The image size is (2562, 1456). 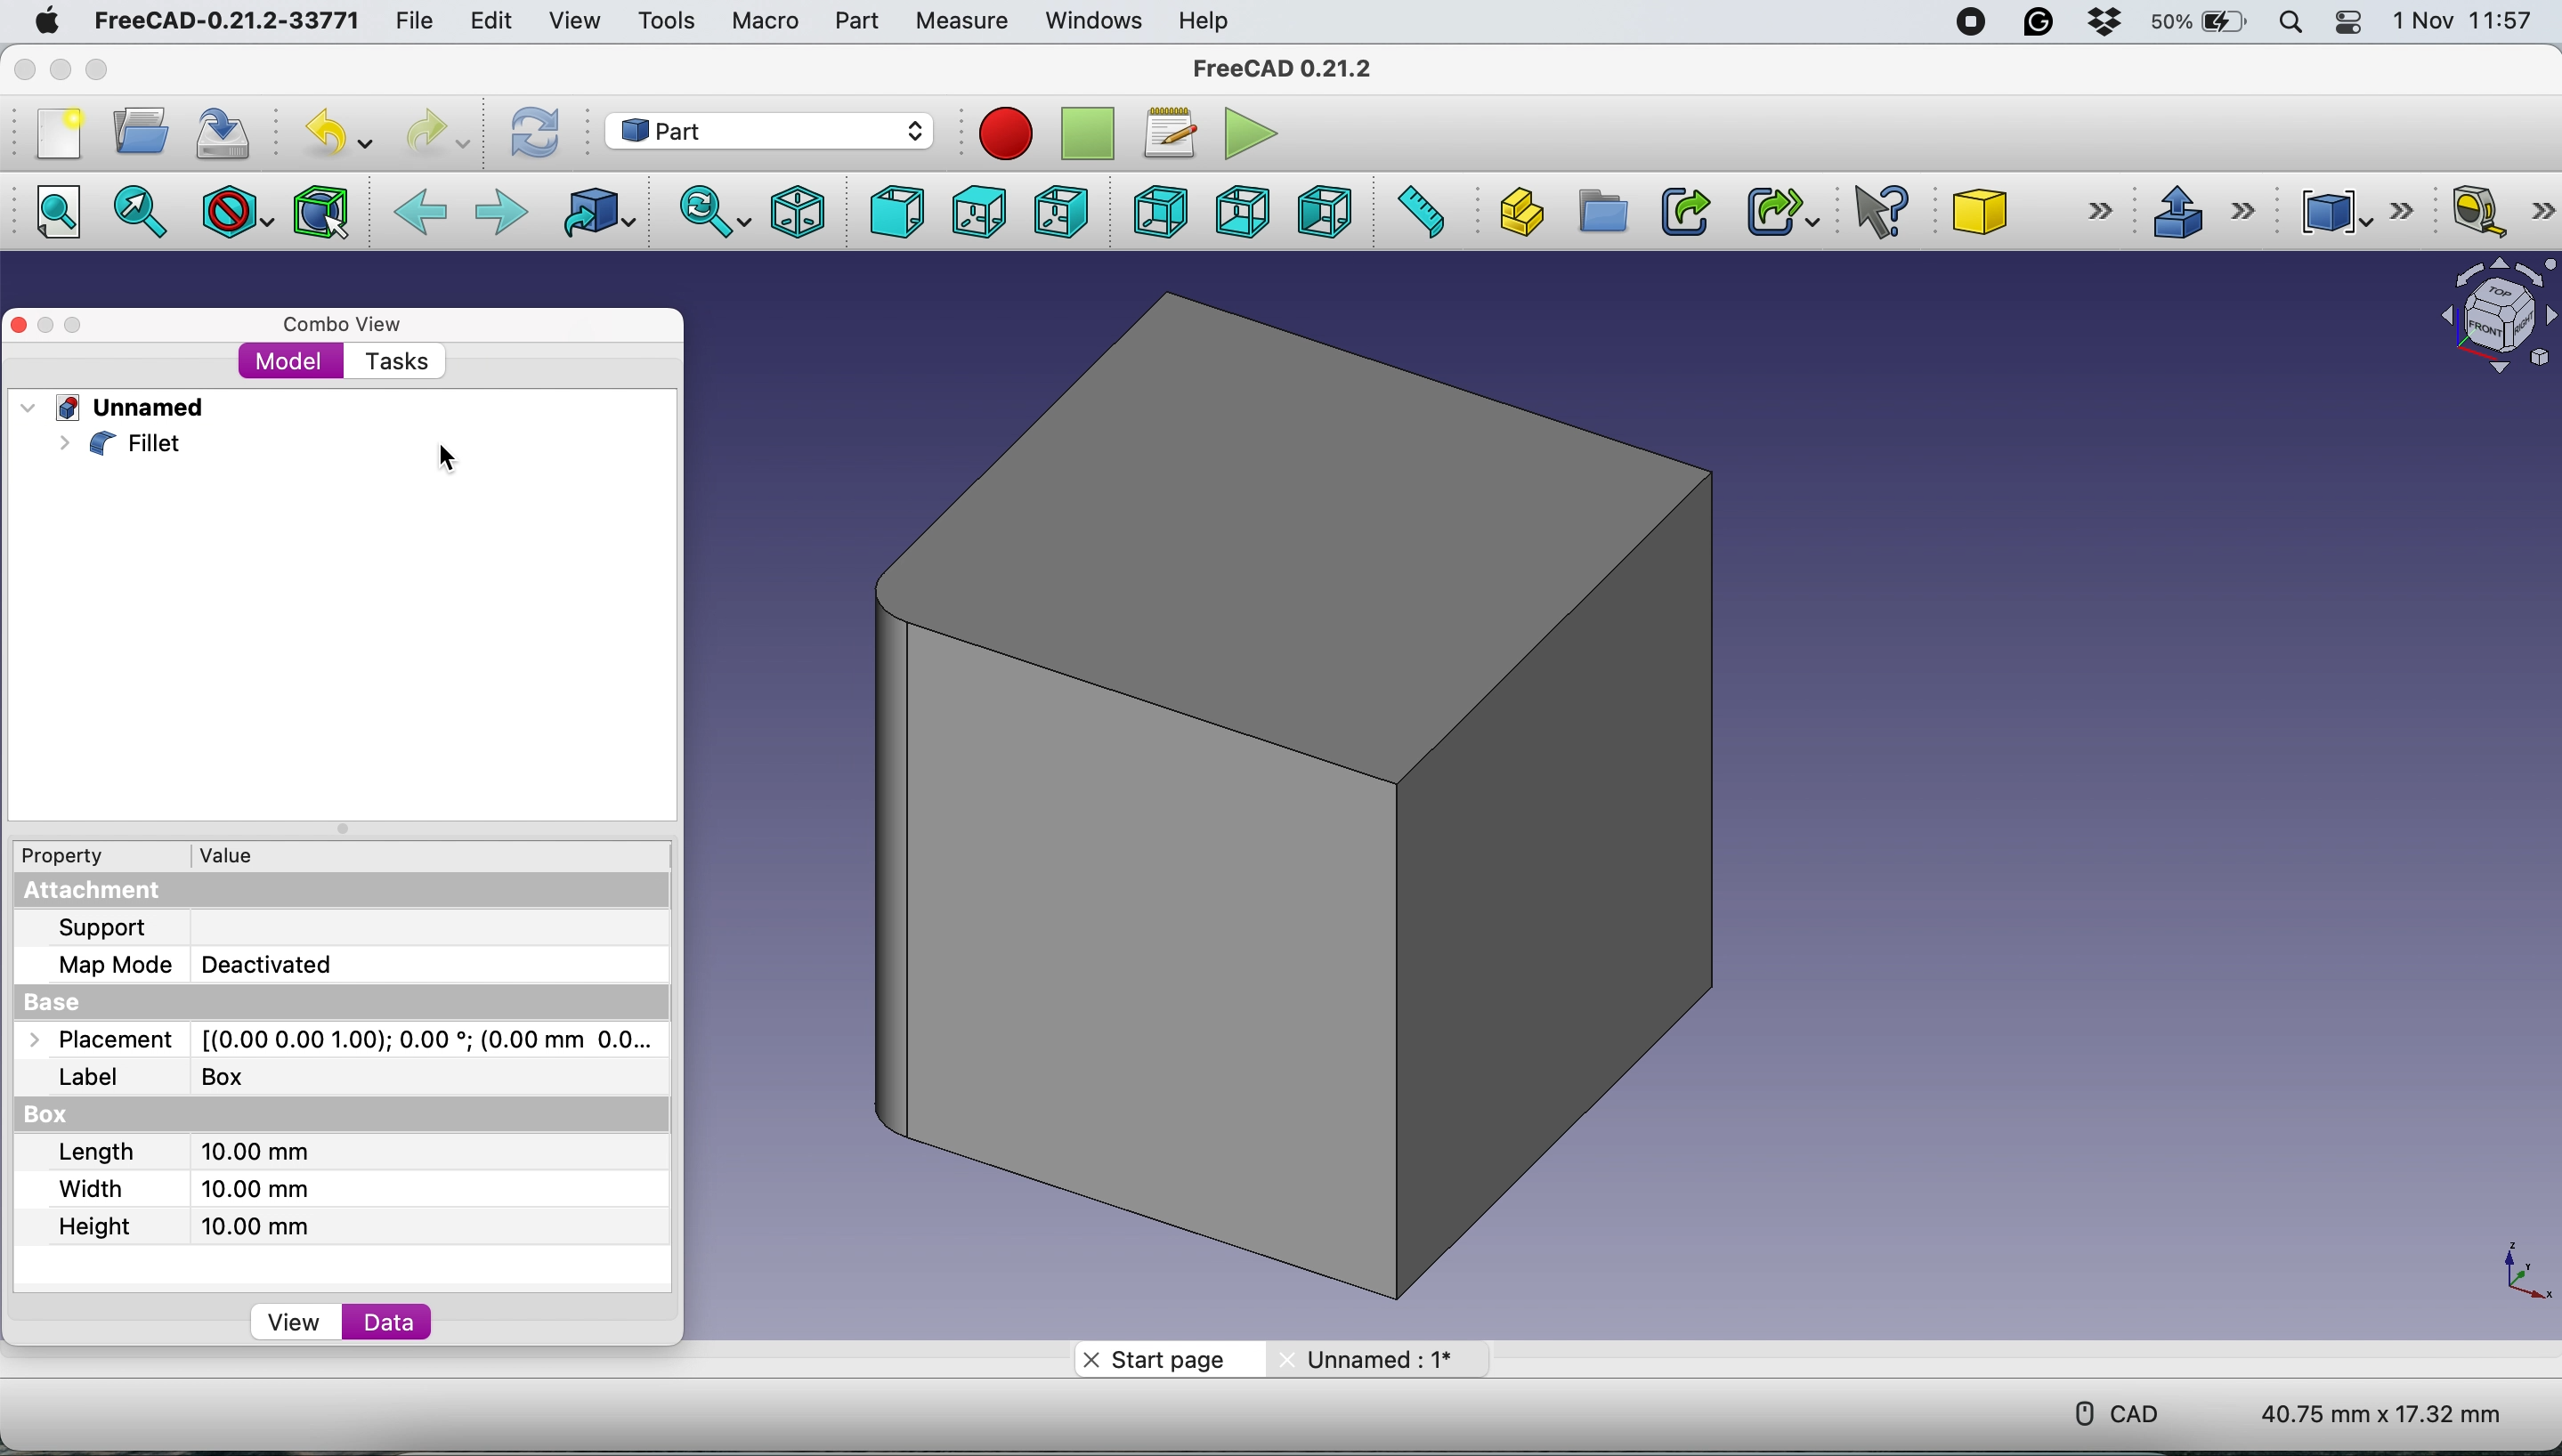 I want to click on refresh, so click(x=532, y=134).